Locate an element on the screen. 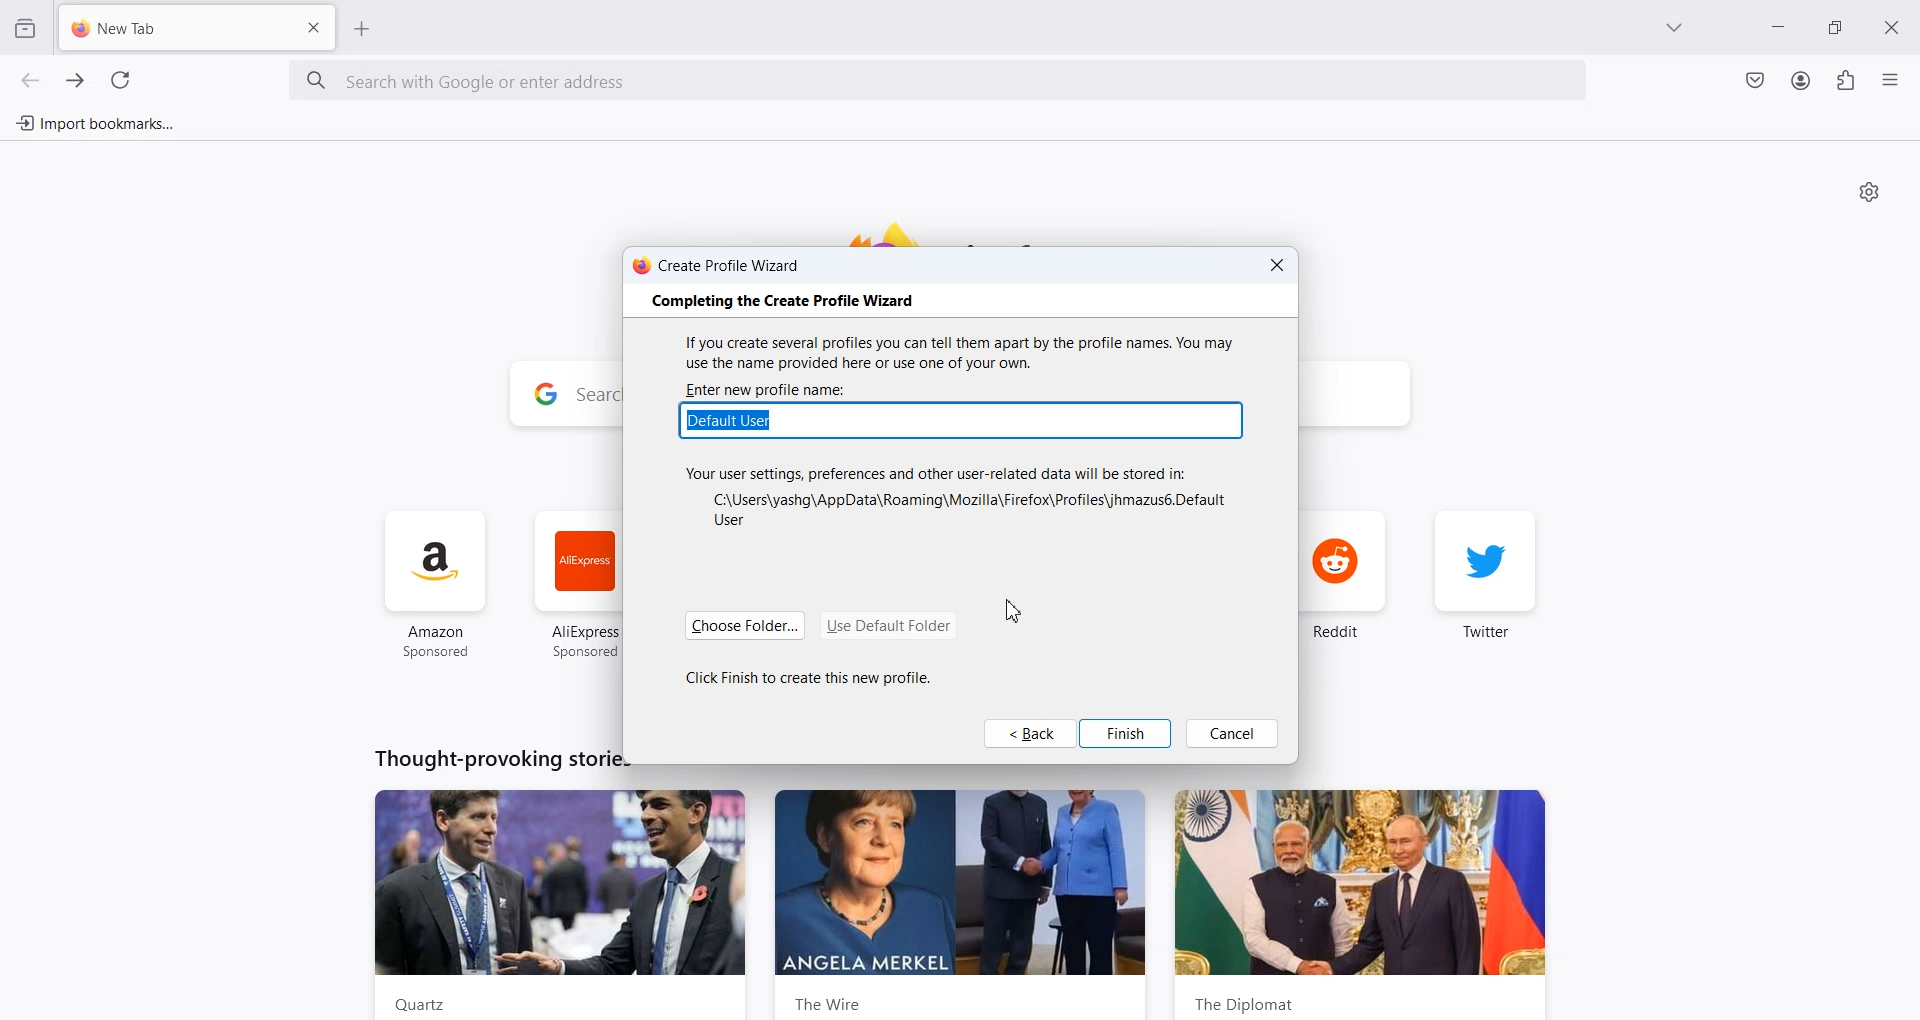 This screenshot has height=1020, width=1920. Back is located at coordinates (1029, 732).